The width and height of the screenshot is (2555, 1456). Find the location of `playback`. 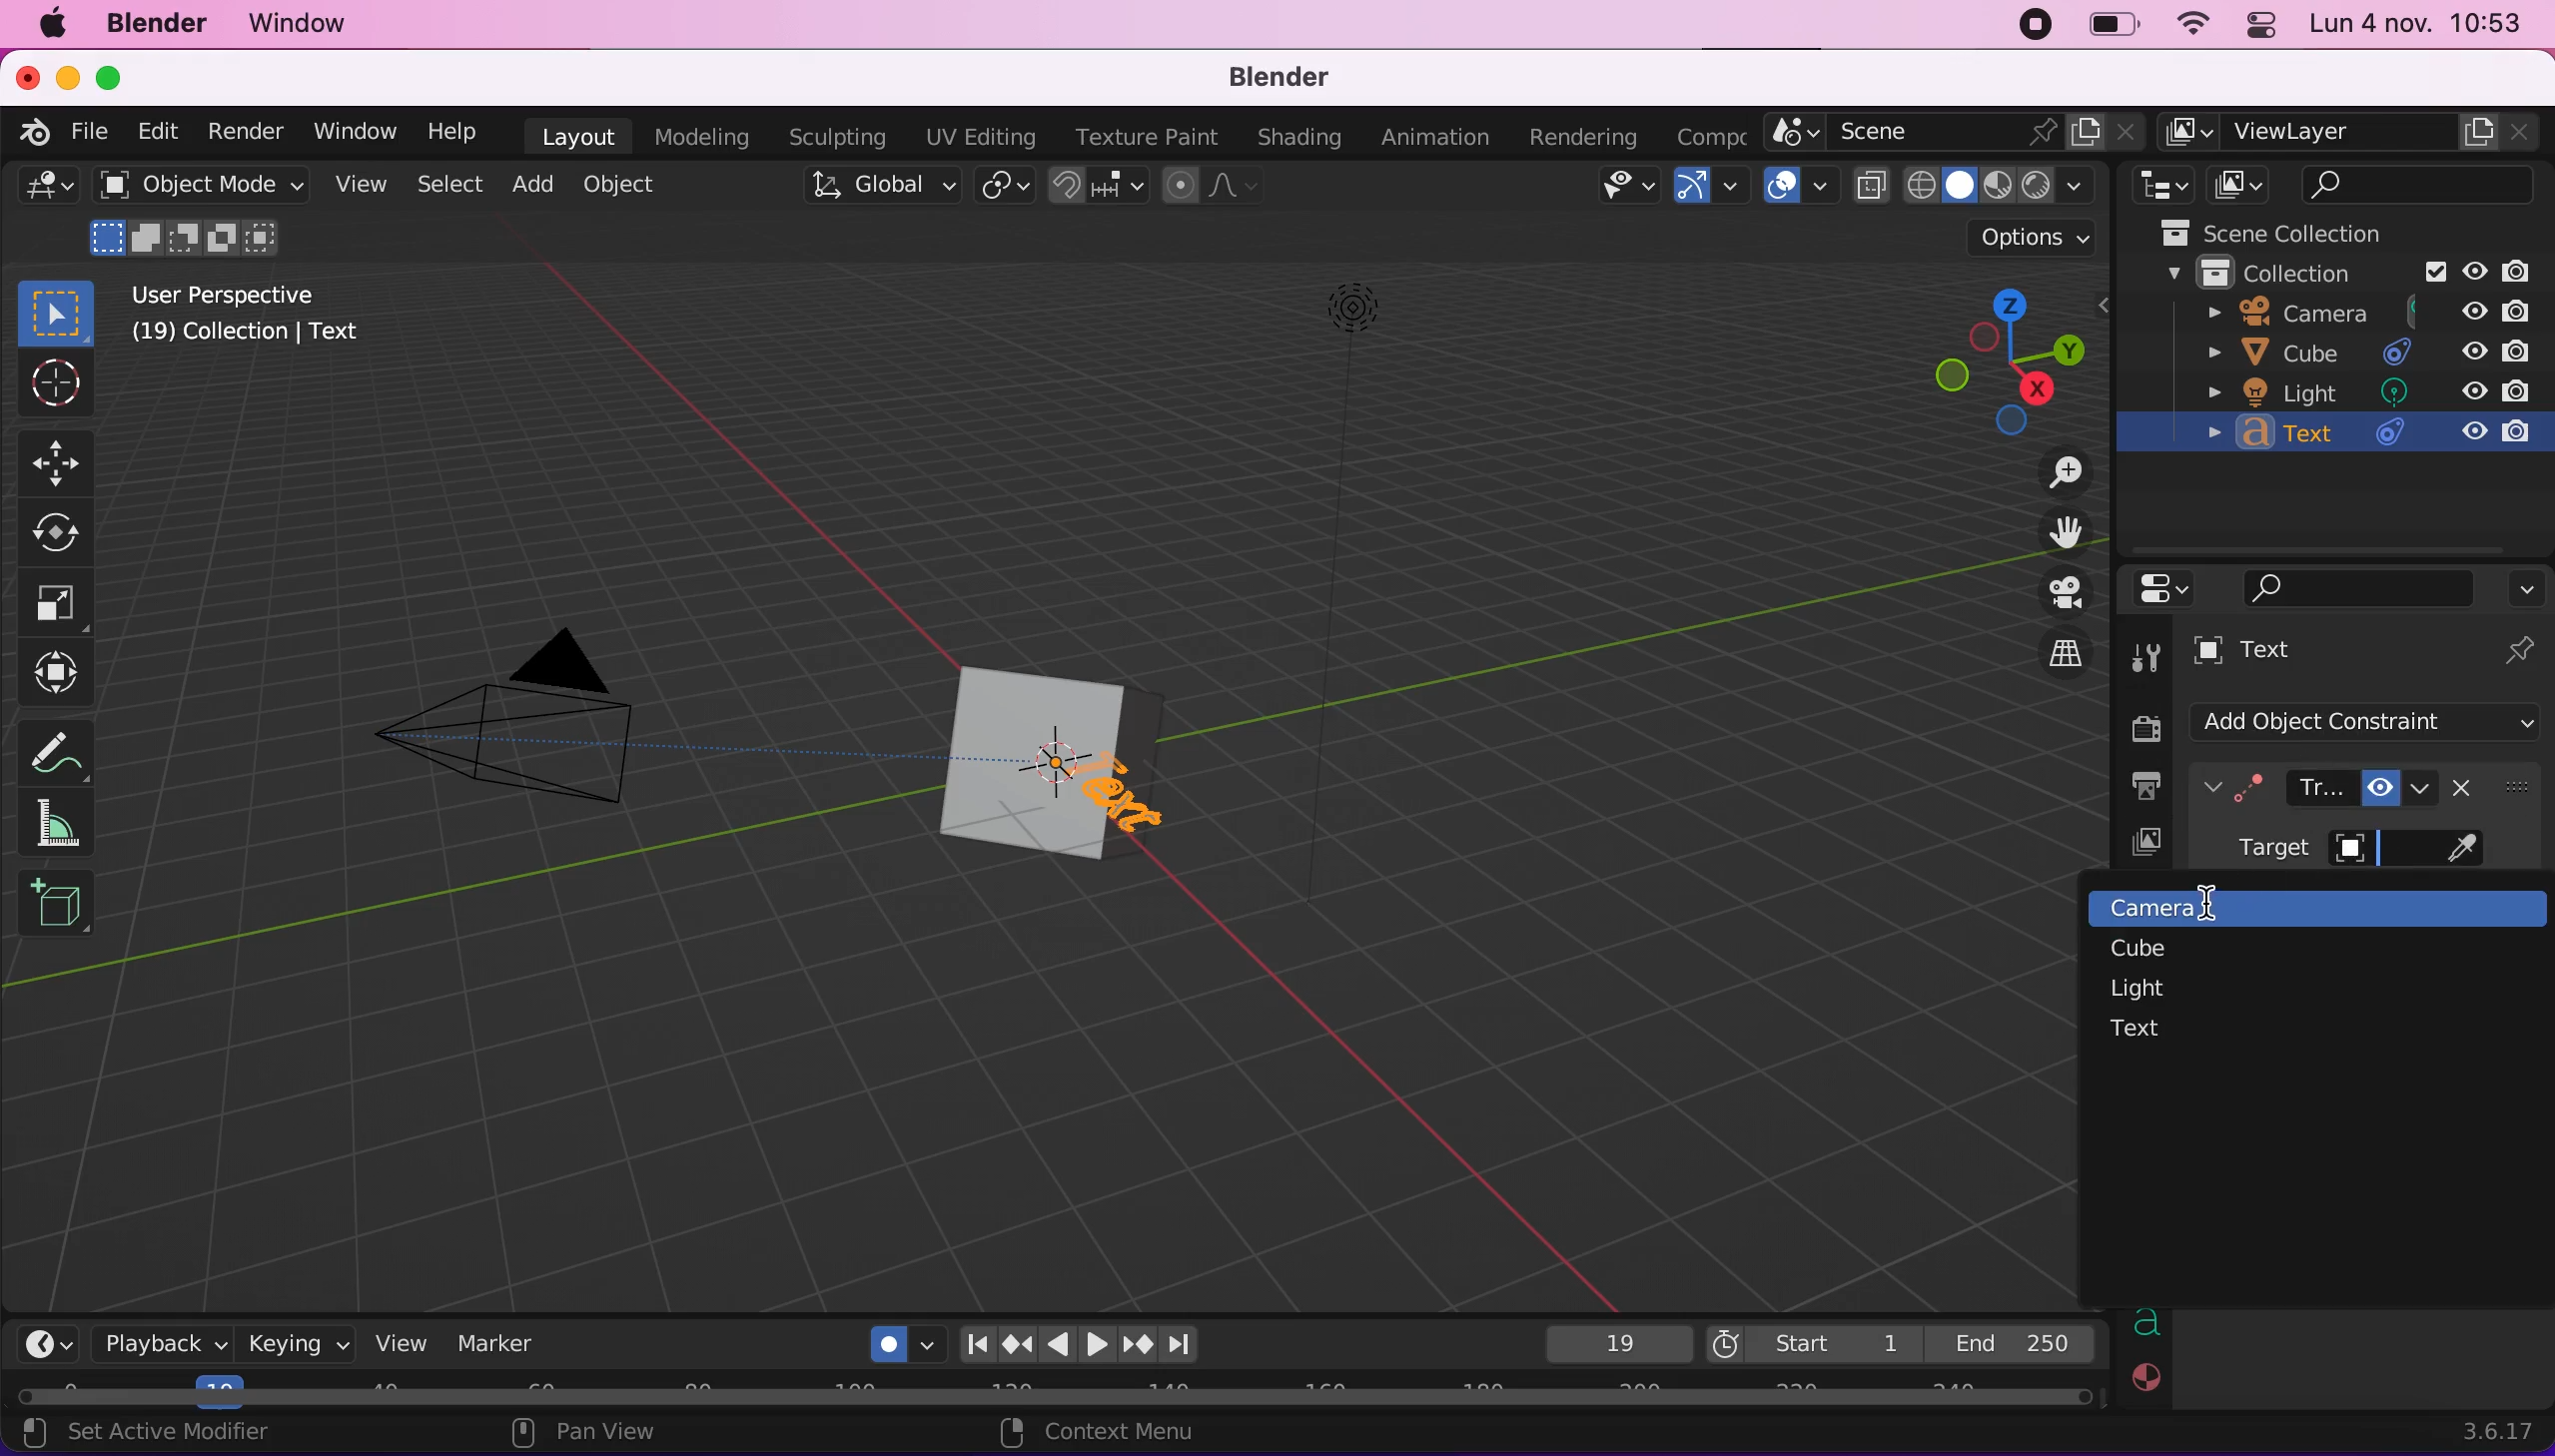

playback is located at coordinates (166, 1347).